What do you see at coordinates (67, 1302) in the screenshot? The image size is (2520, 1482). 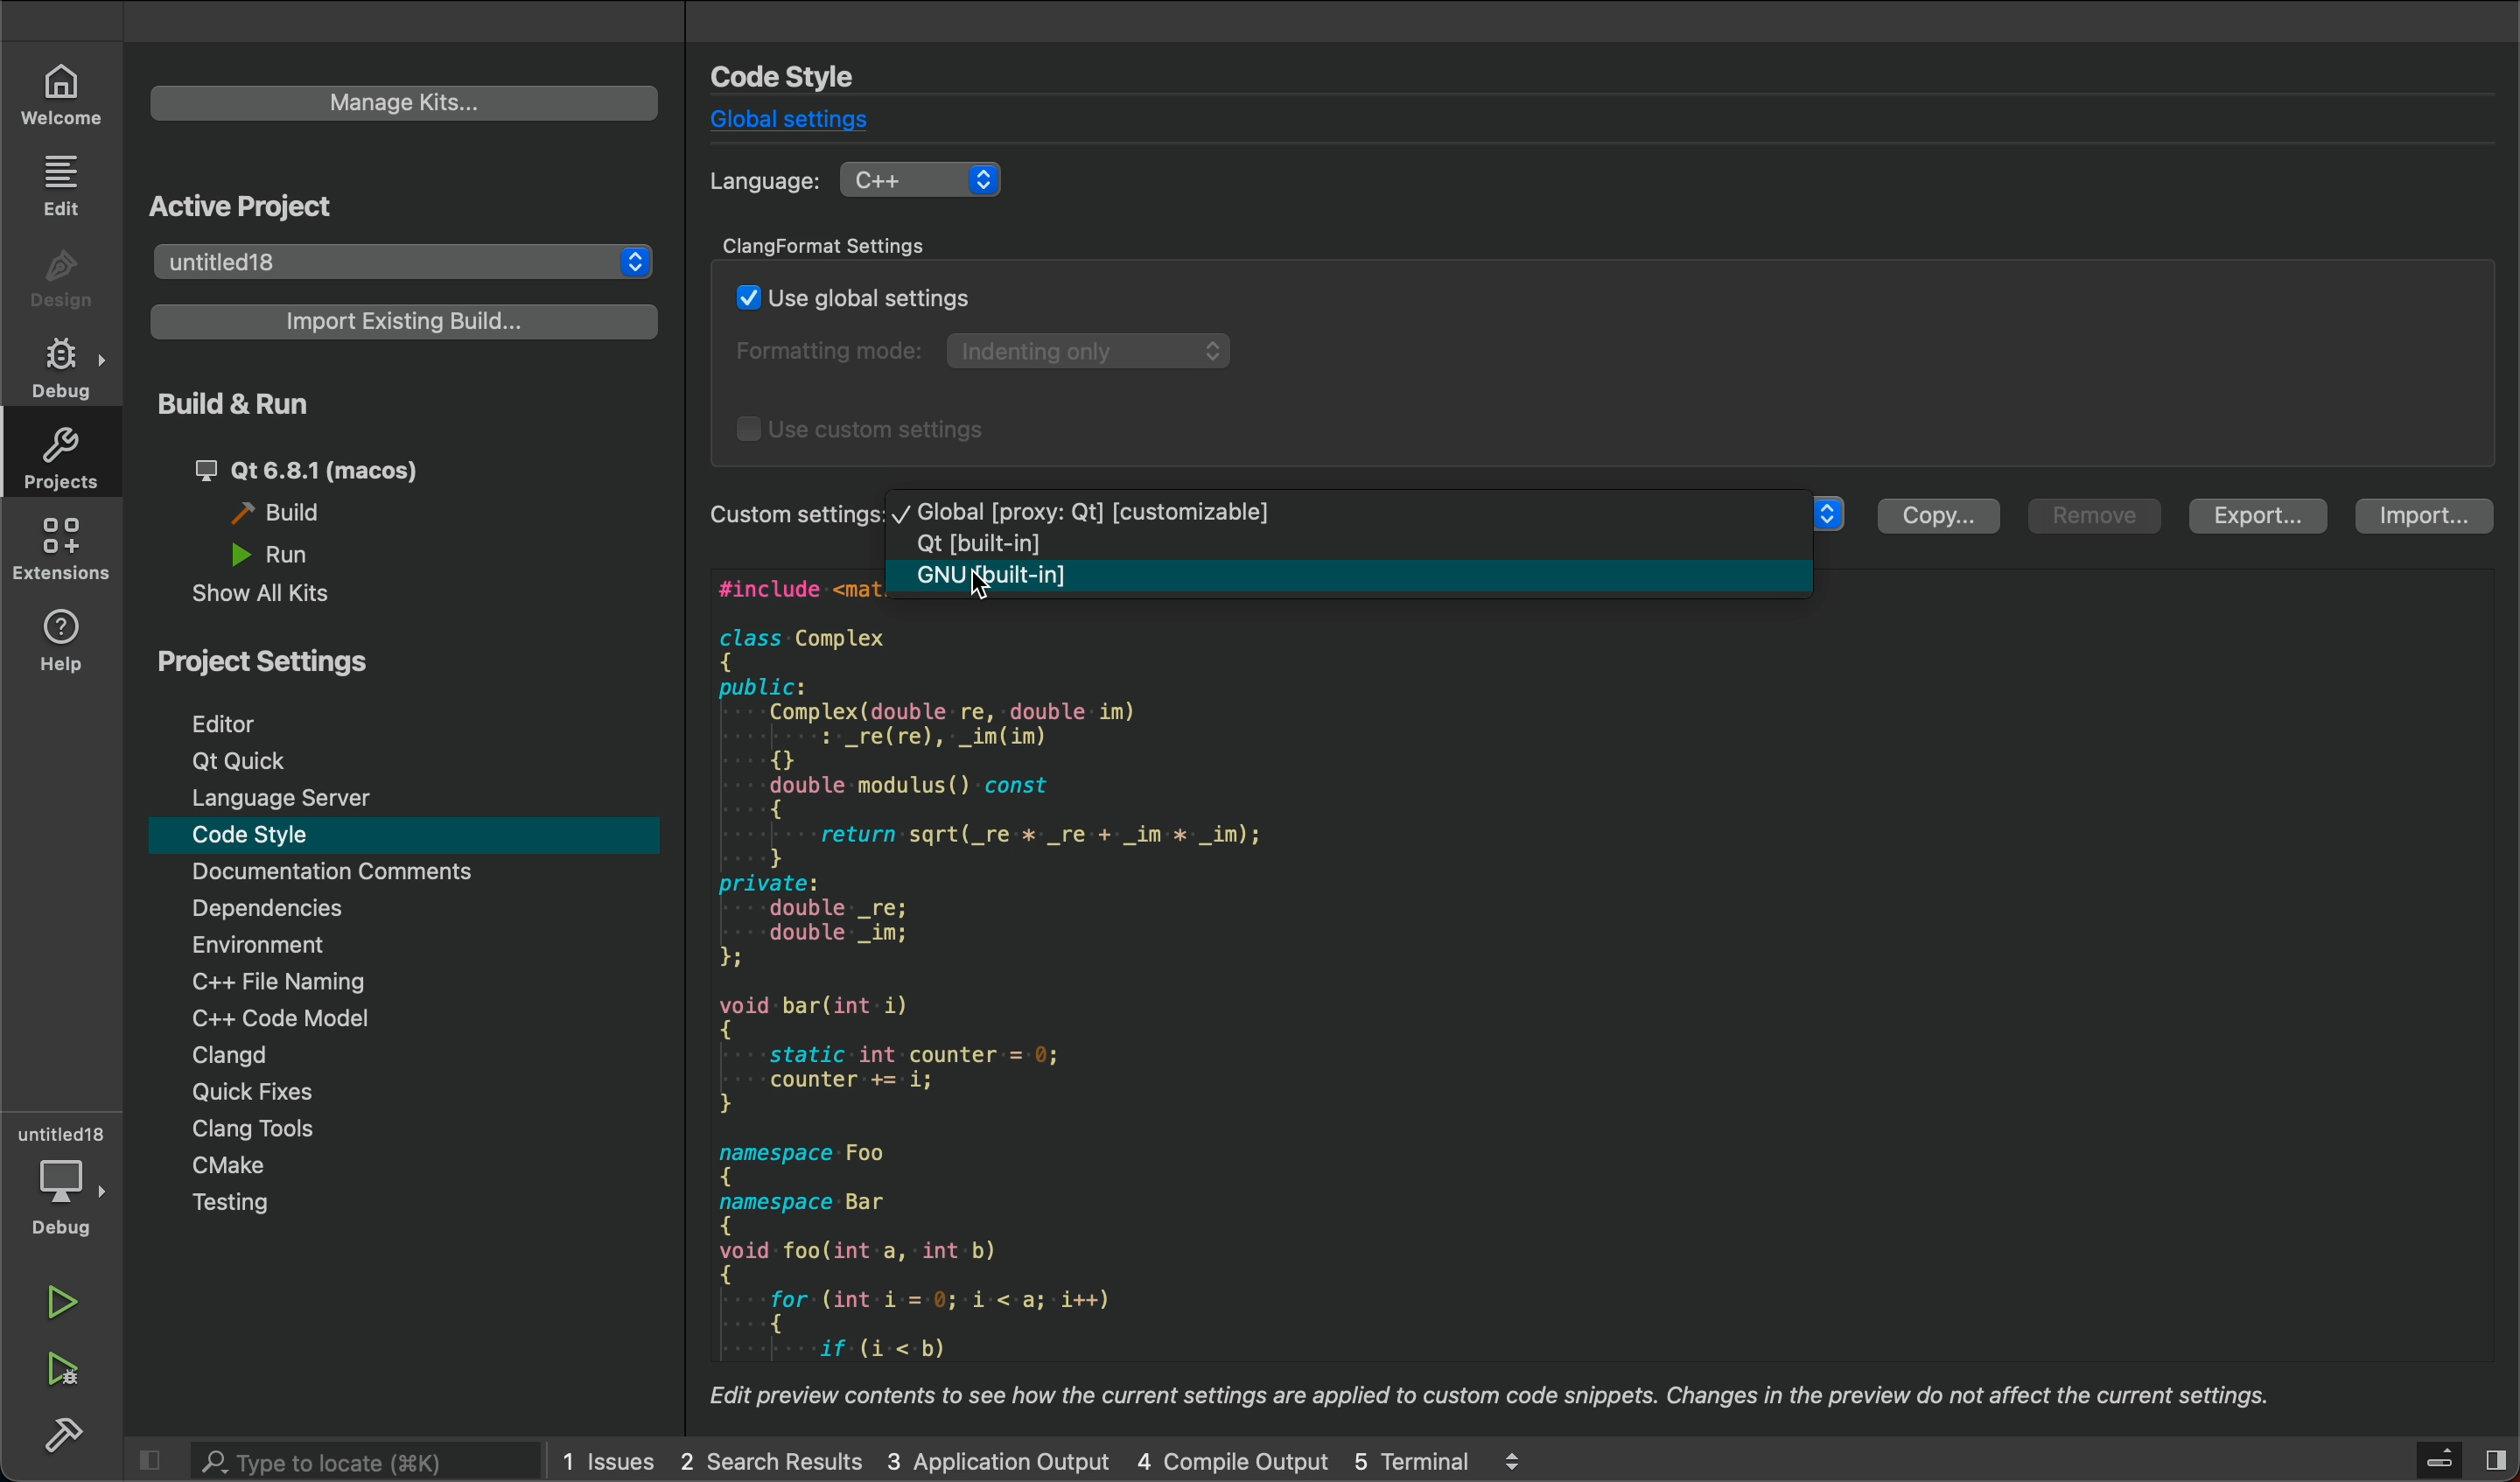 I see `run` at bounding box center [67, 1302].